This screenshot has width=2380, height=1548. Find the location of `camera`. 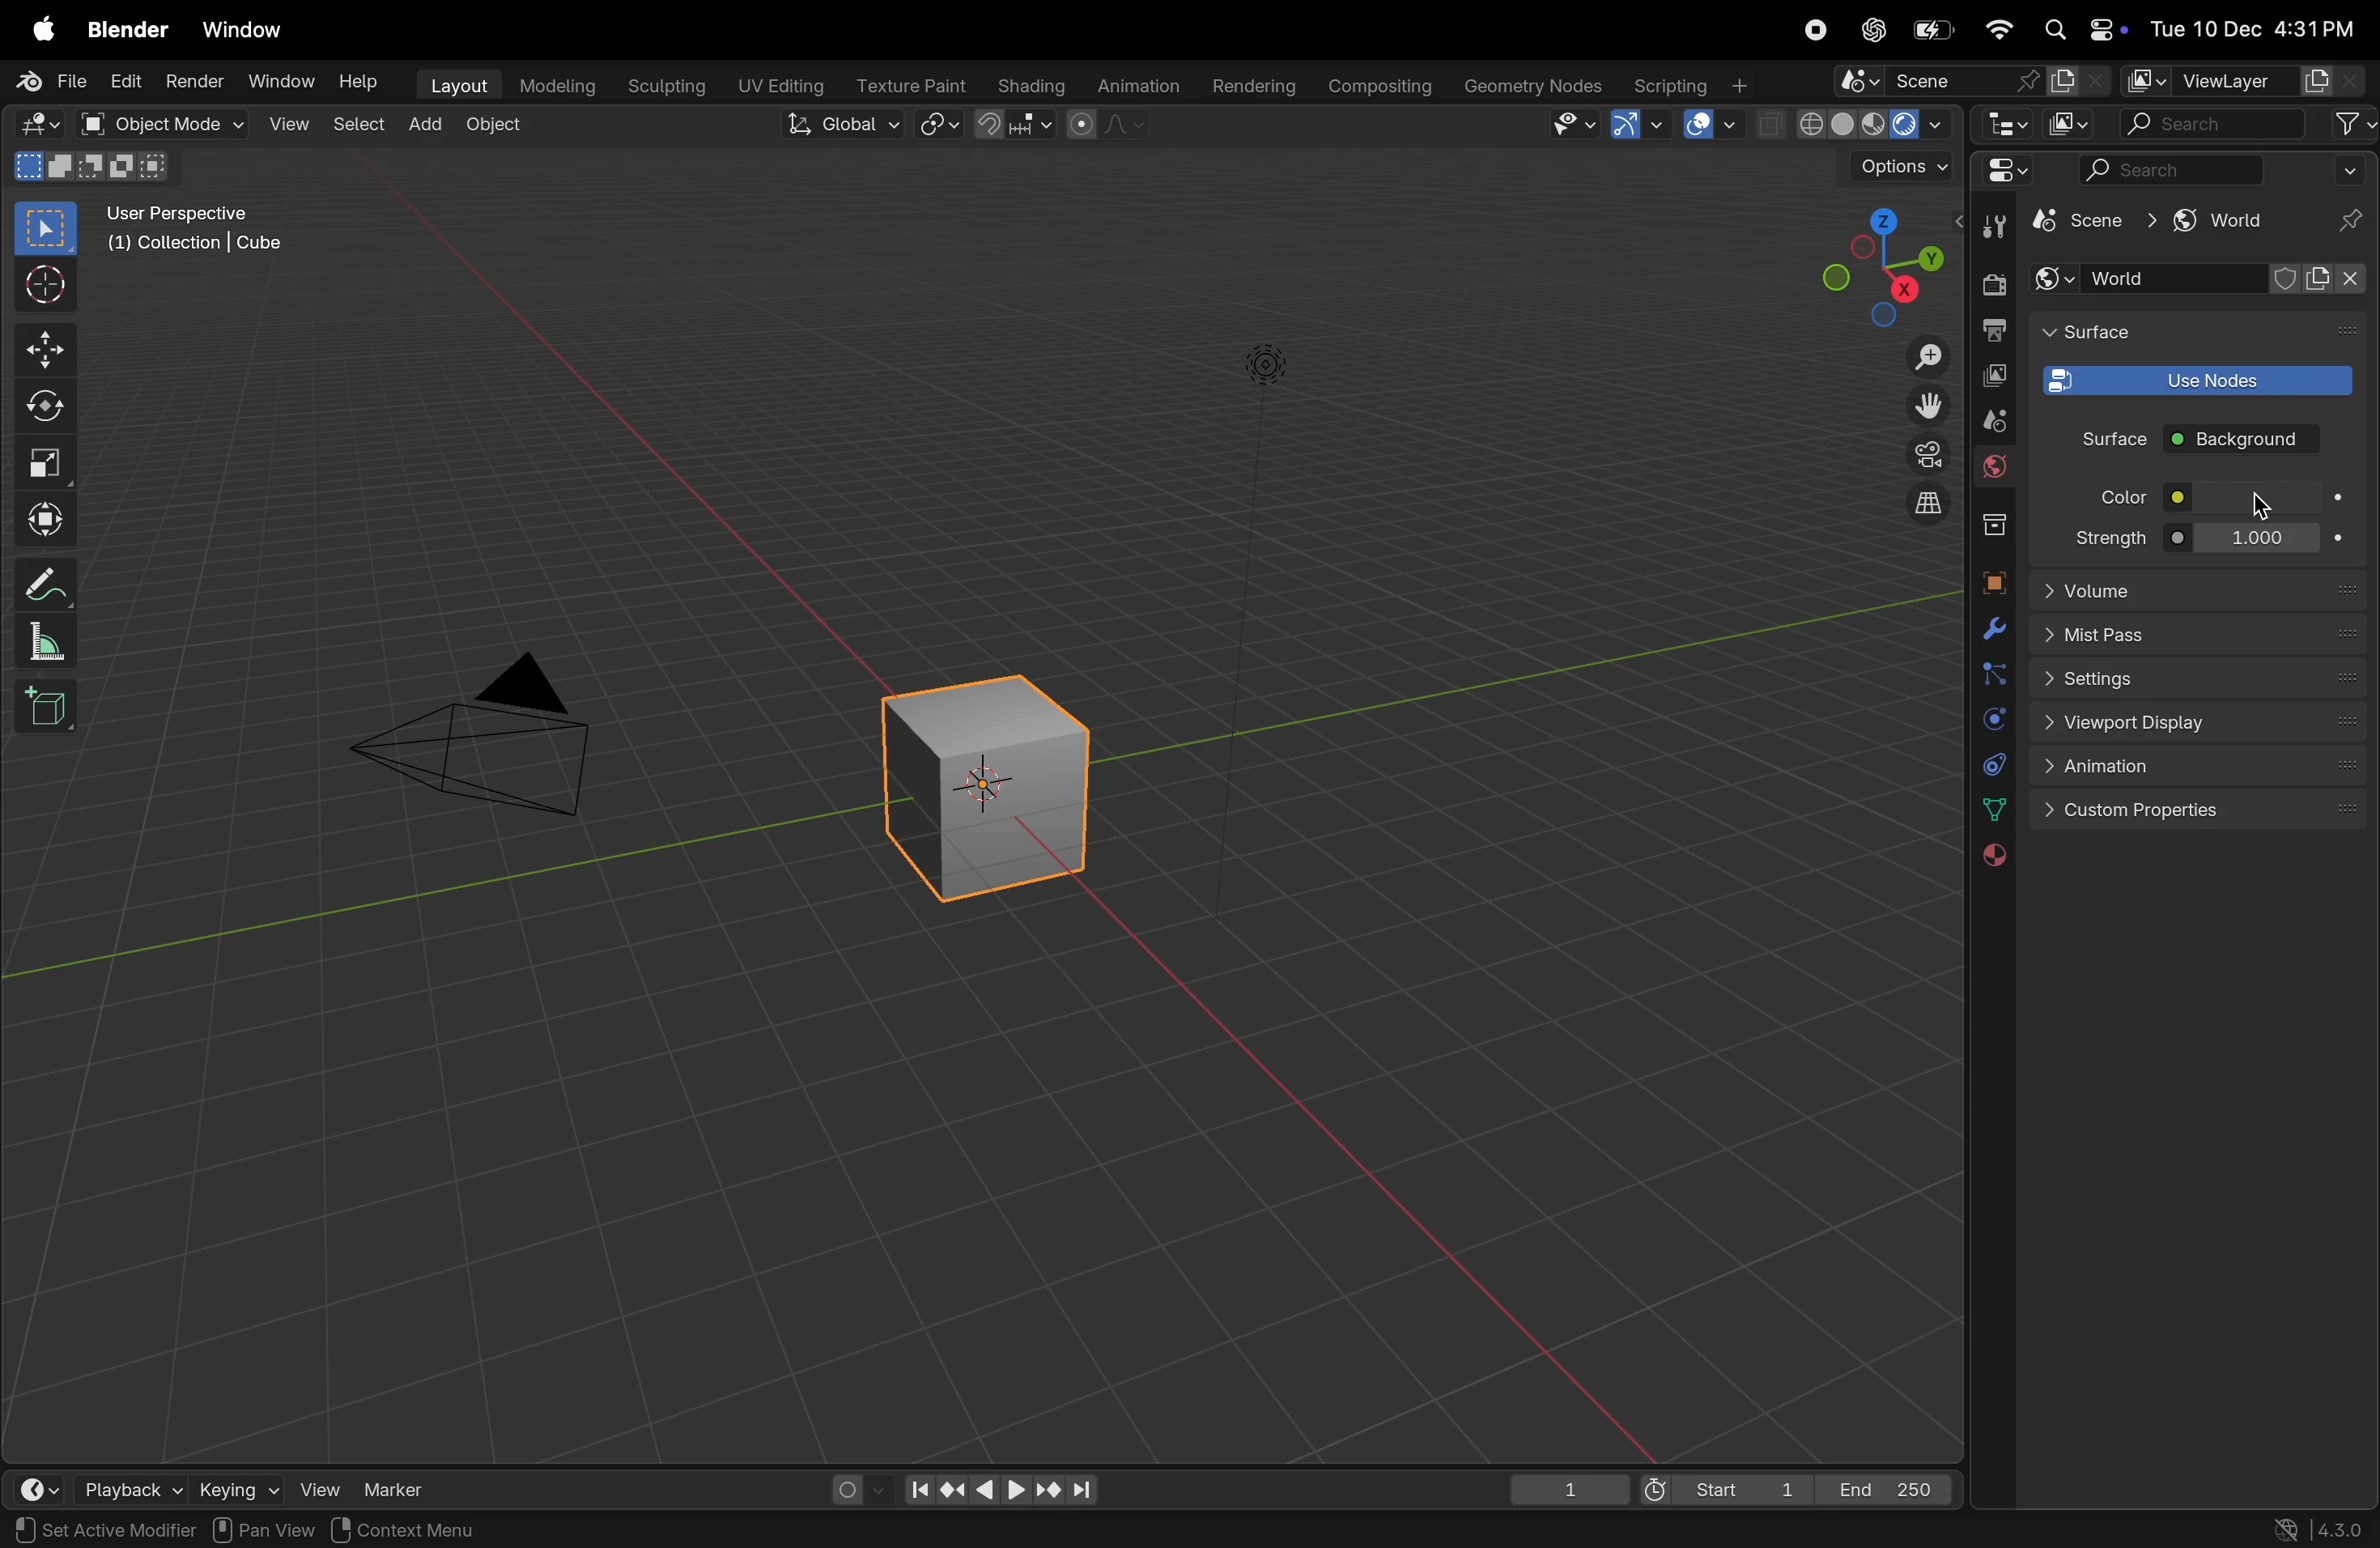

camera is located at coordinates (494, 735).